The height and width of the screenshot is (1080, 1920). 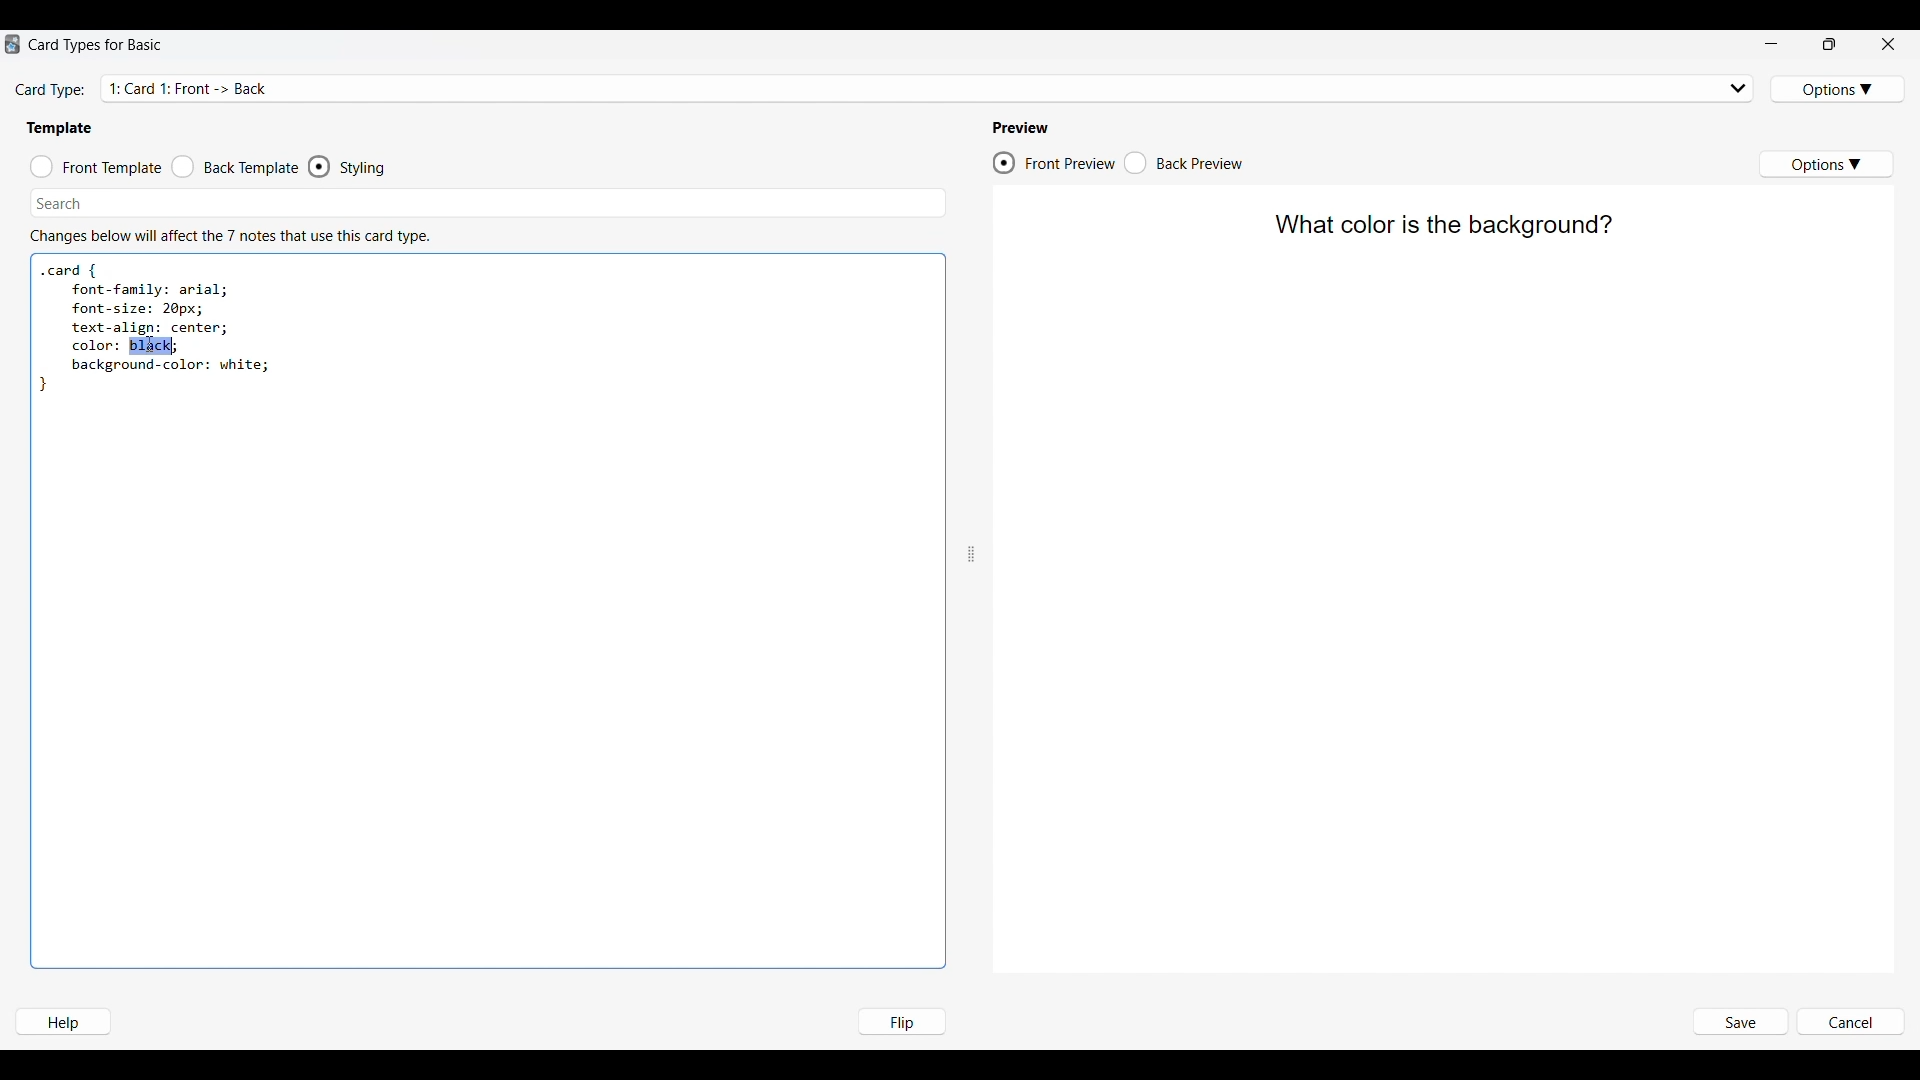 I want to click on Help, so click(x=62, y=1022).